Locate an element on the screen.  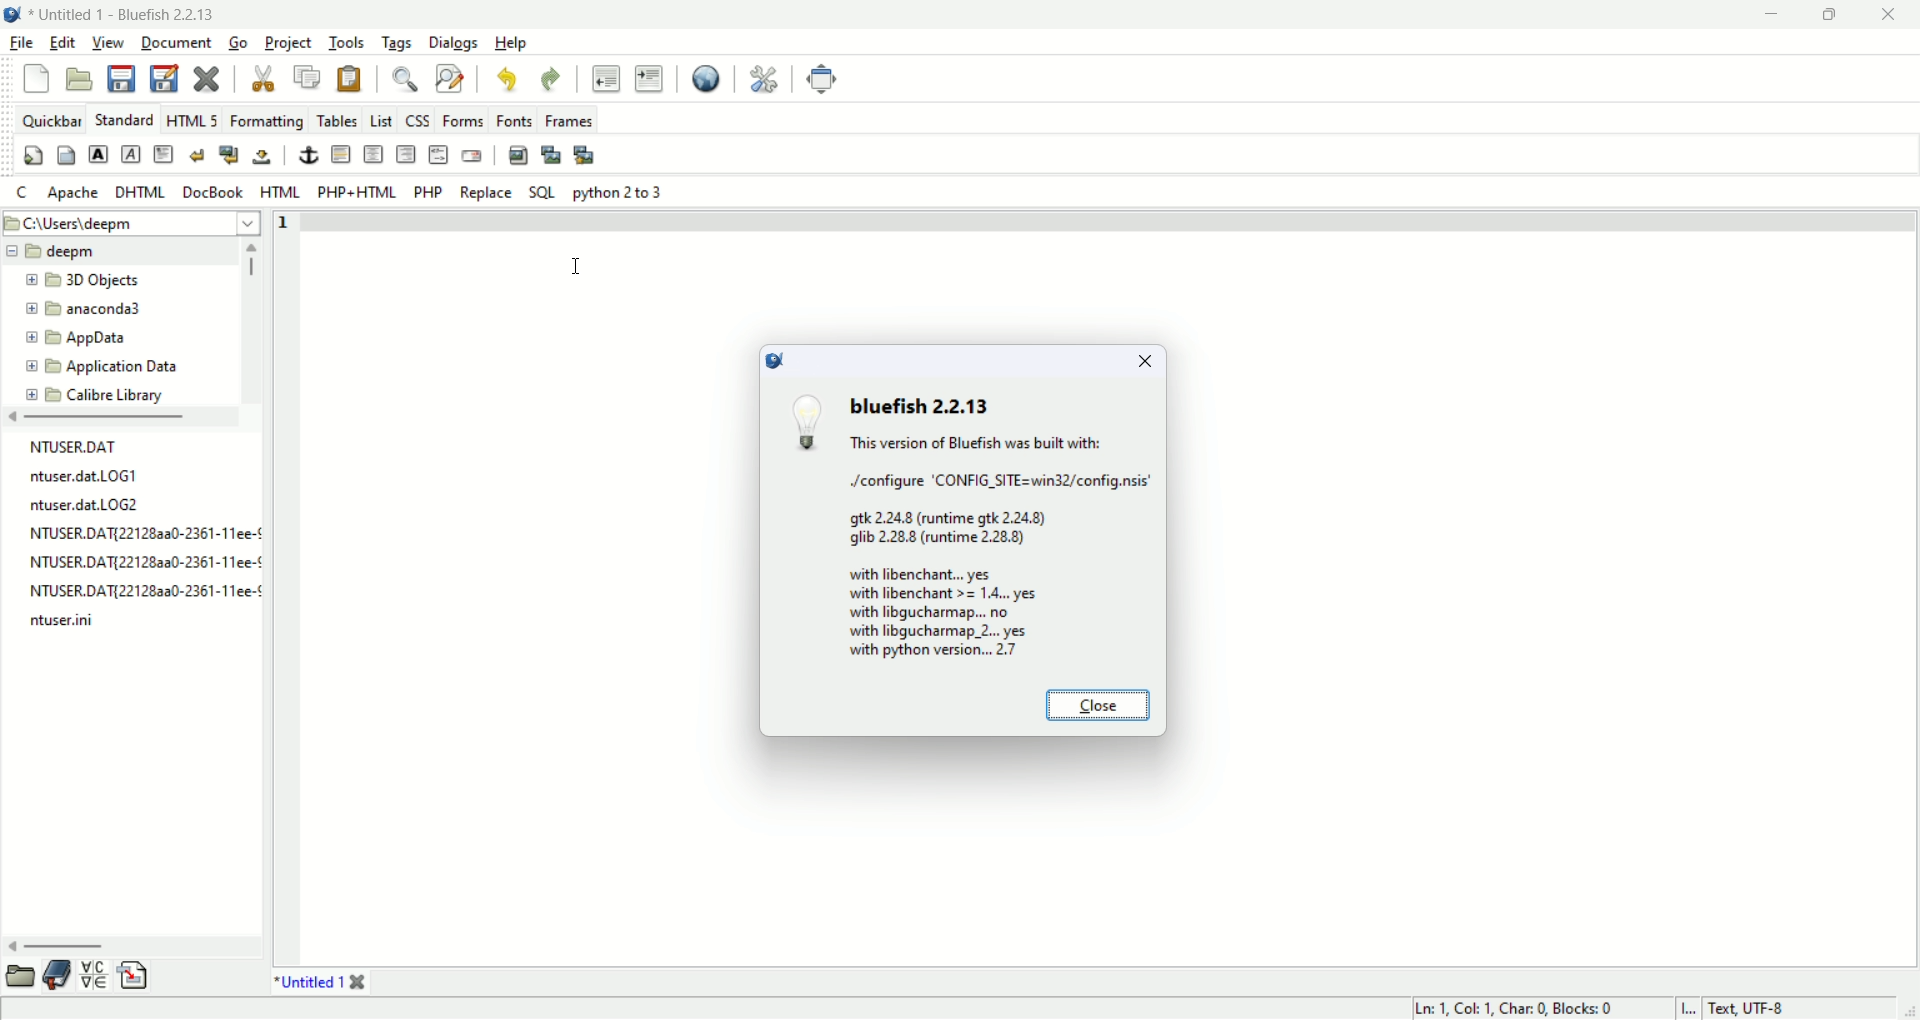
application icon is located at coordinates (13, 15).